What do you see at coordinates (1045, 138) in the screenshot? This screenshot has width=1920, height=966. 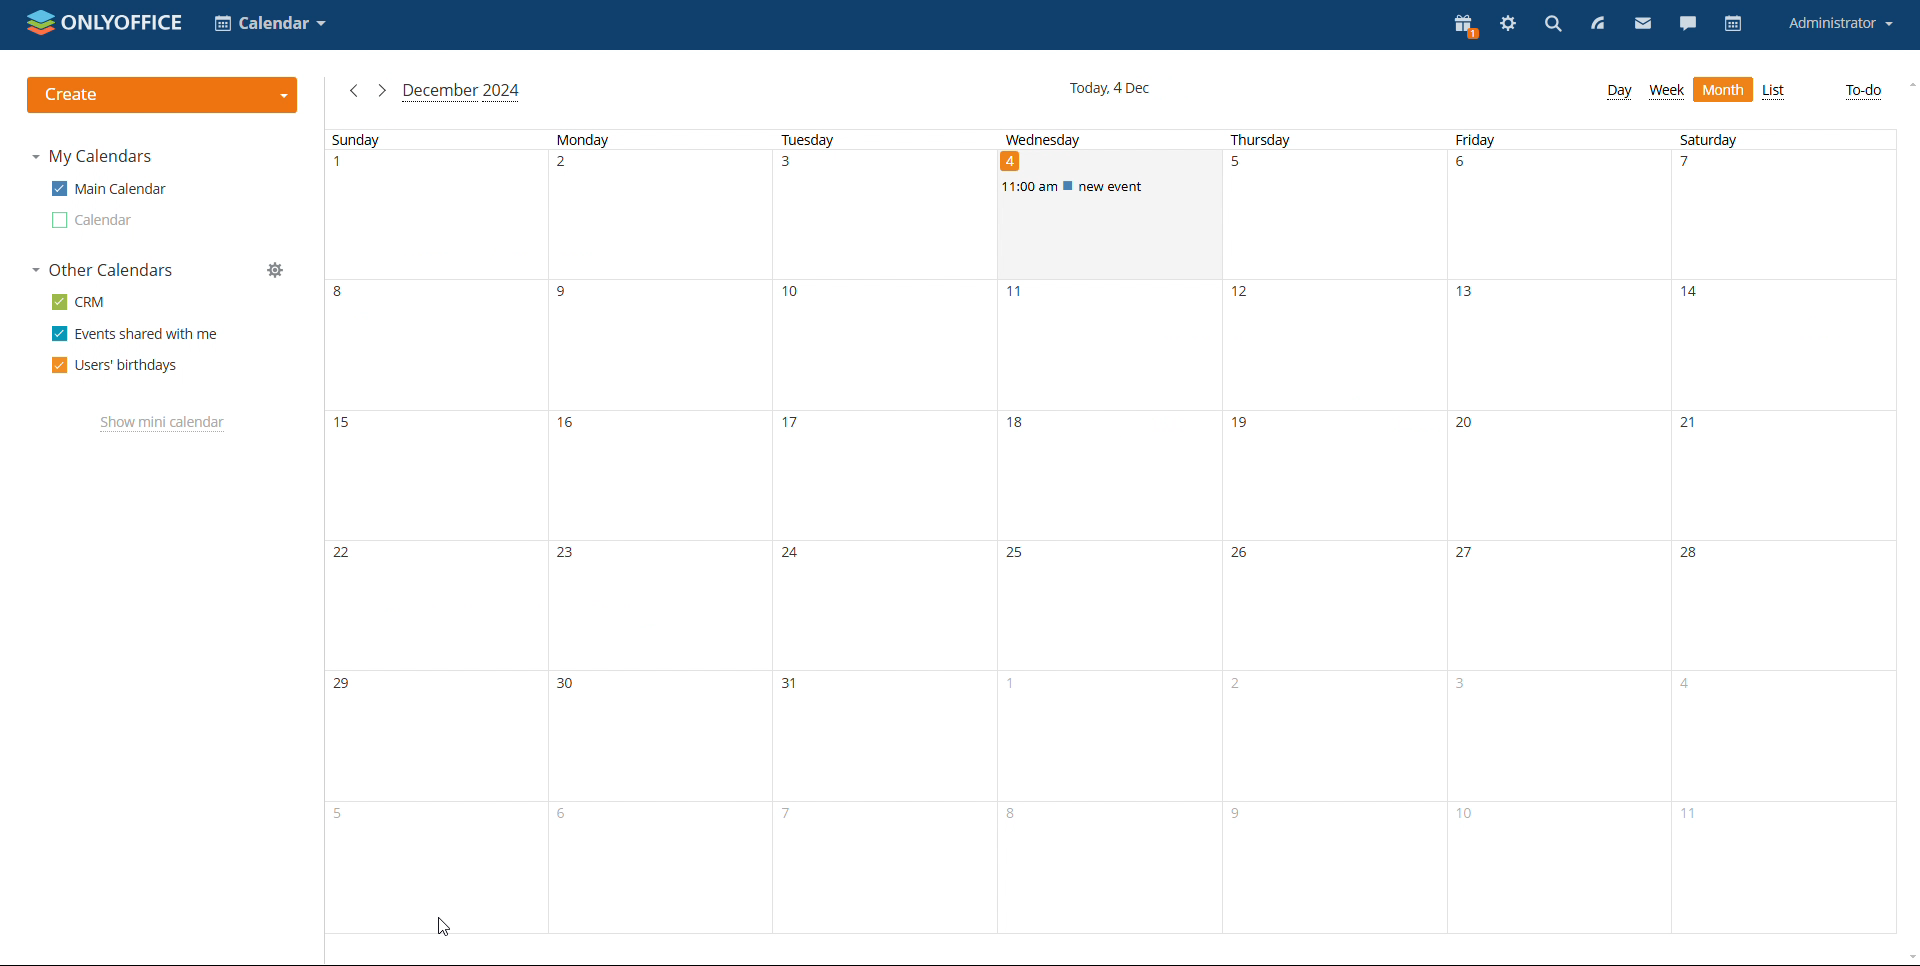 I see `wednesday` at bounding box center [1045, 138].